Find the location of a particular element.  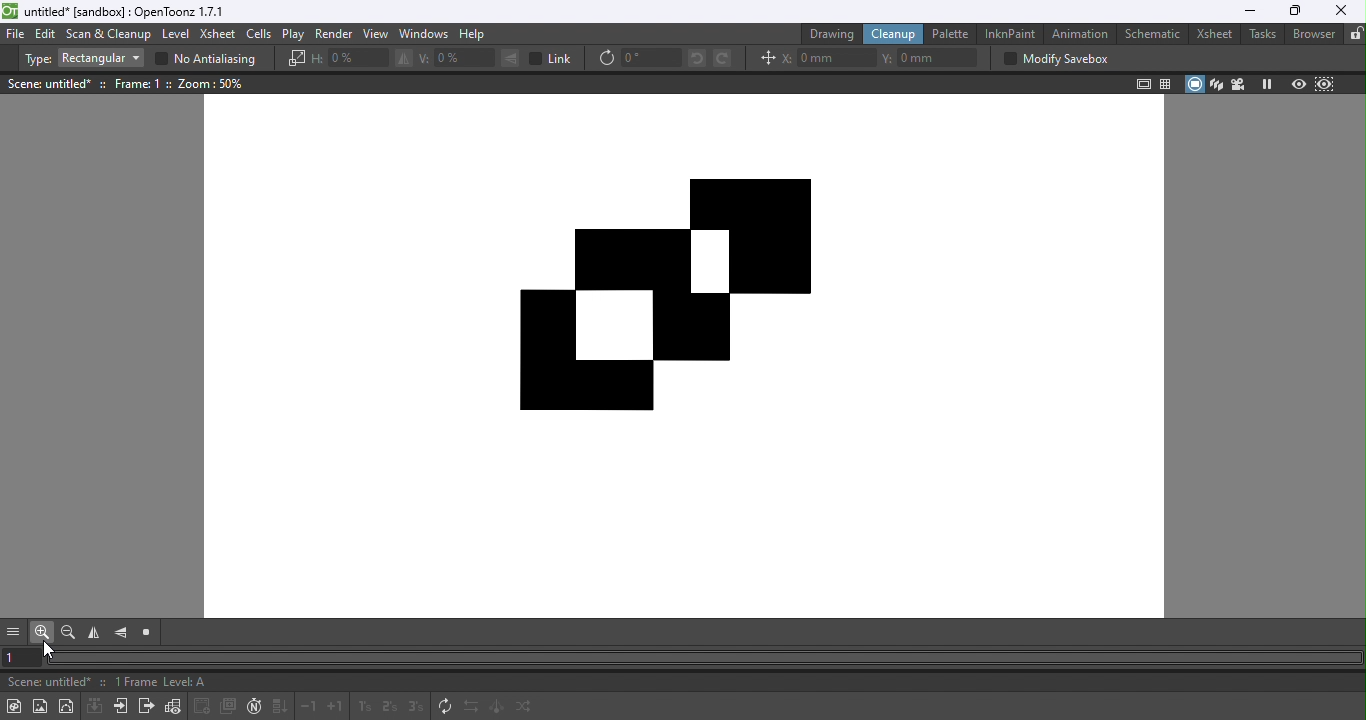

View is located at coordinates (377, 34).